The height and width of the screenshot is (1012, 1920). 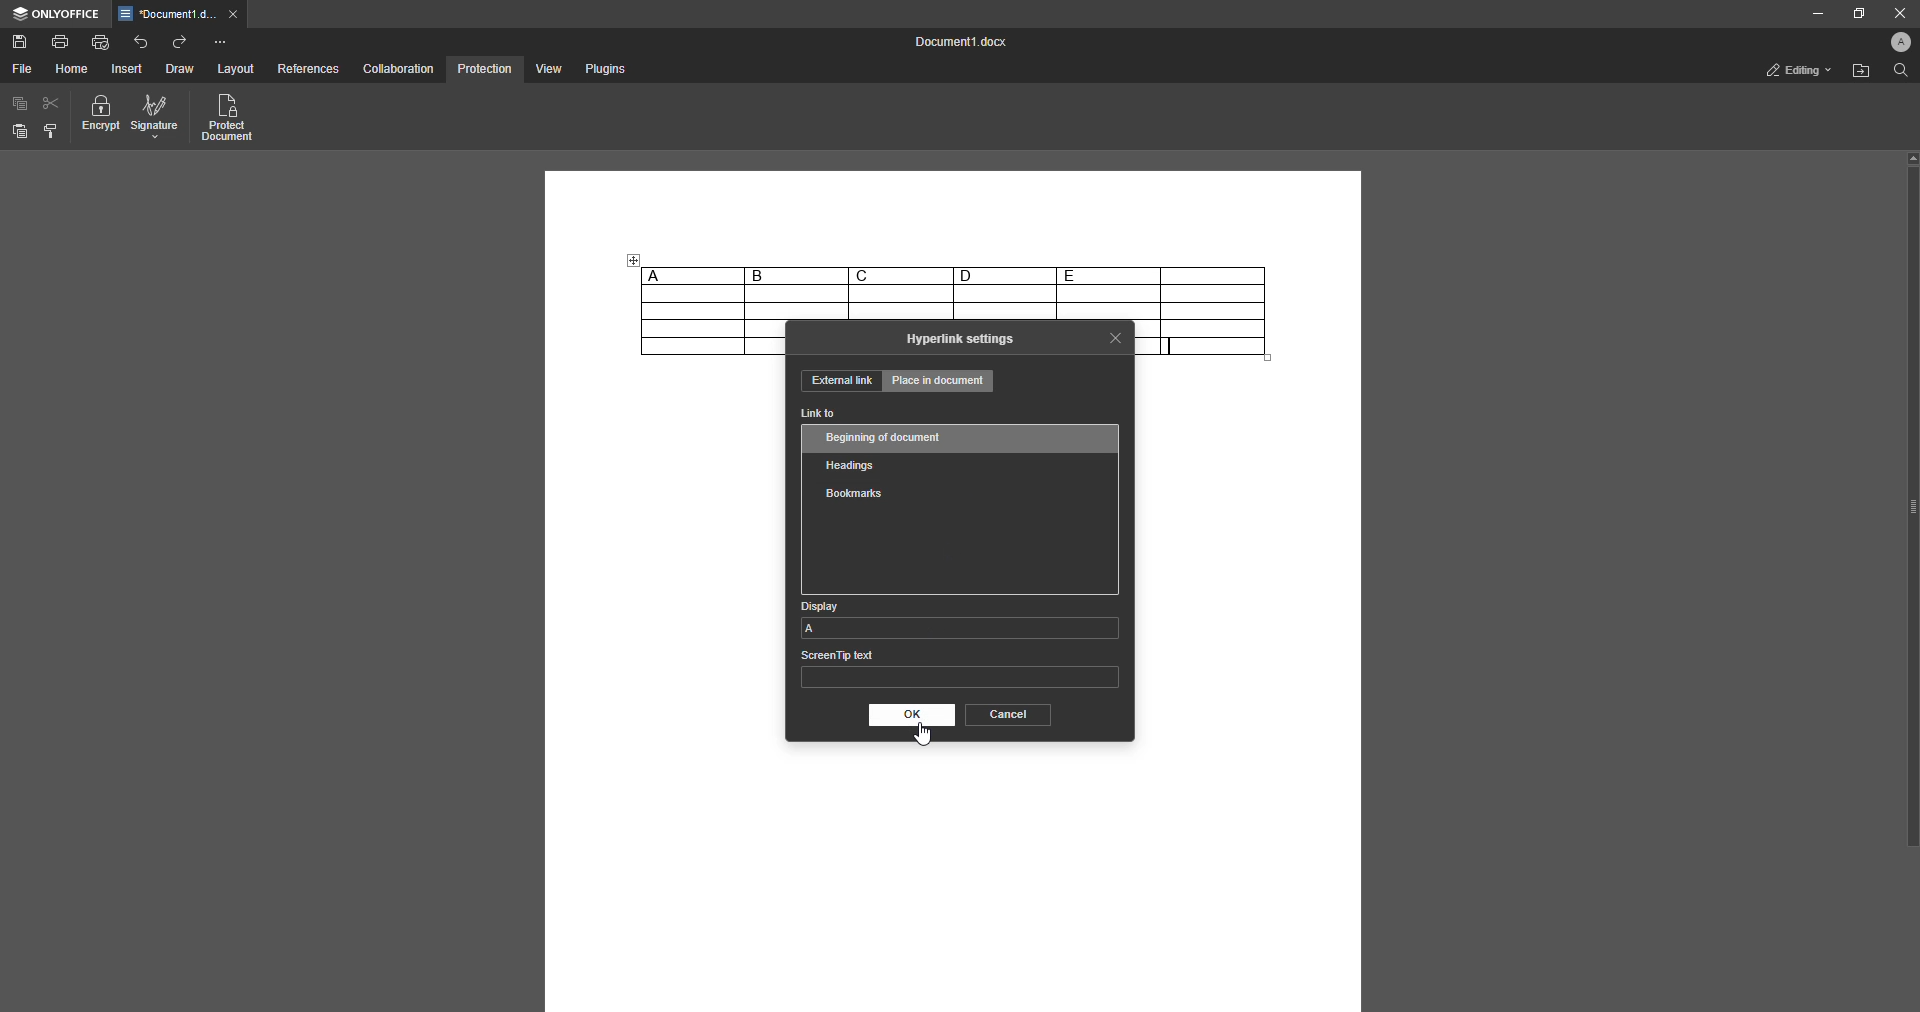 What do you see at coordinates (900, 275) in the screenshot?
I see `C` at bounding box center [900, 275].